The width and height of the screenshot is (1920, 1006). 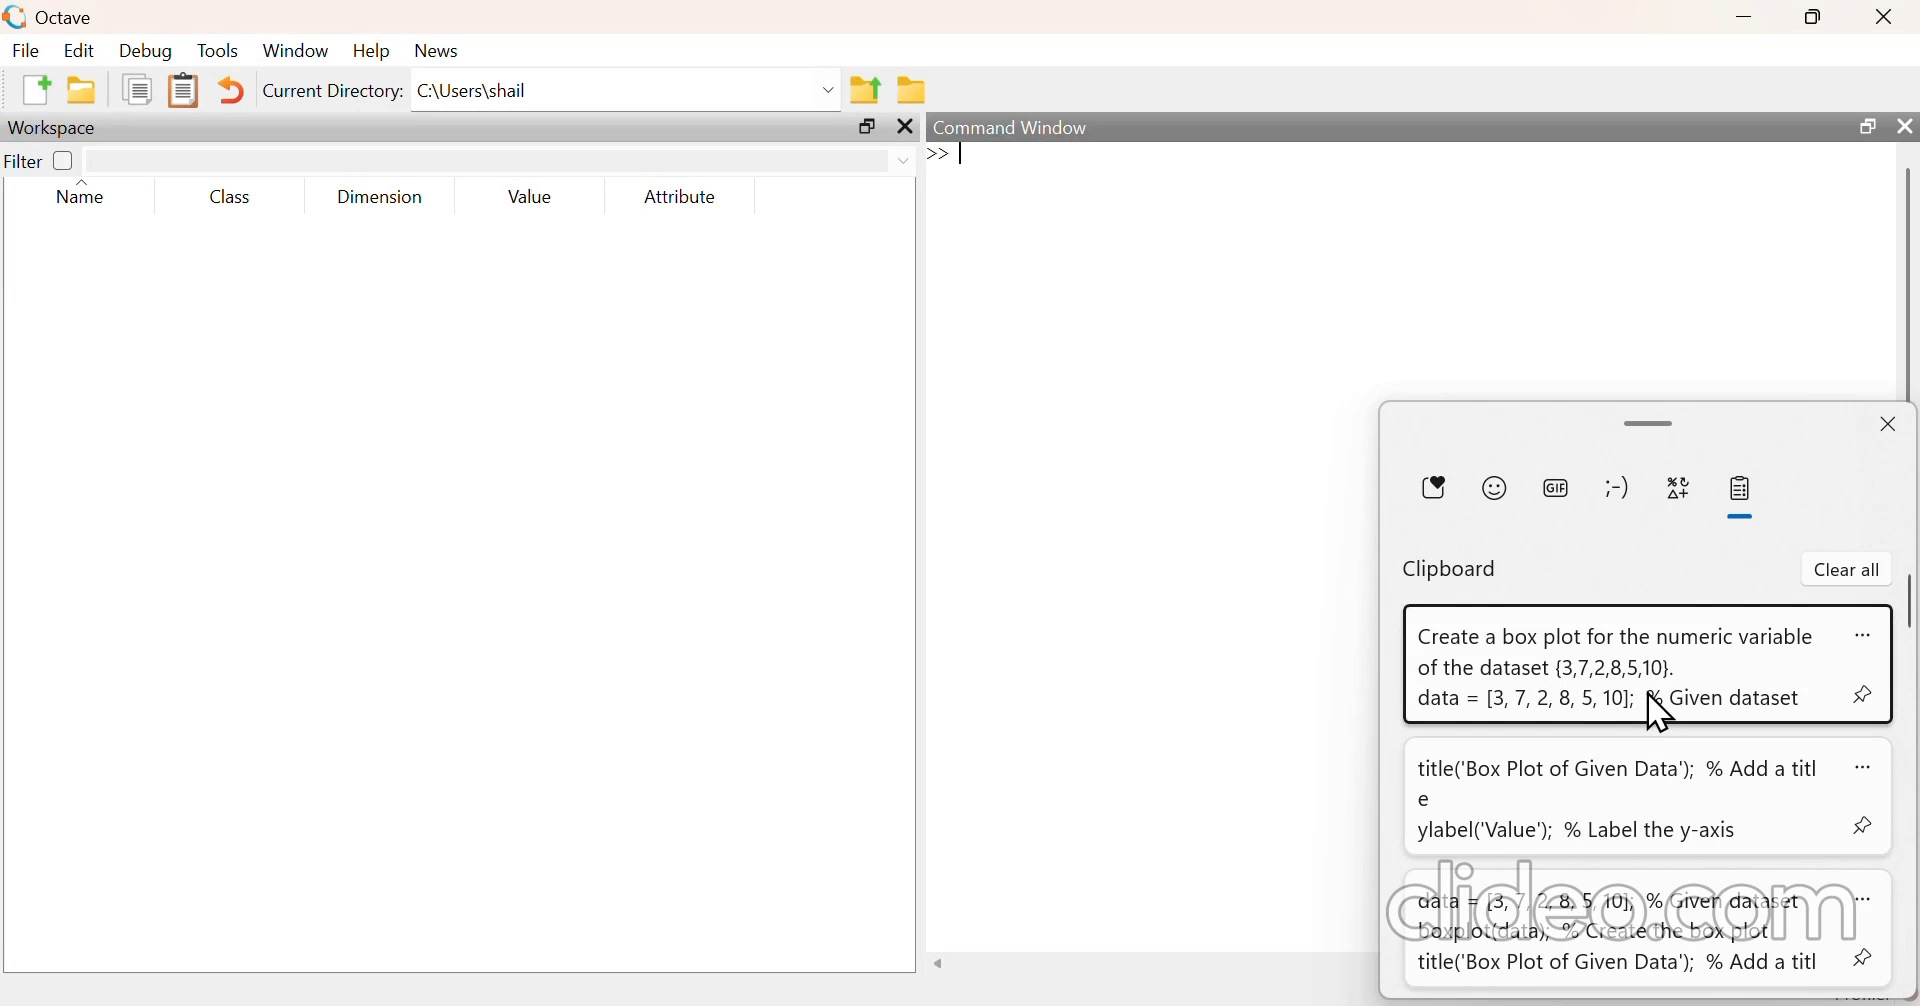 What do you see at coordinates (1860, 126) in the screenshot?
I see `maximize` at bounding box center [1860, 126].